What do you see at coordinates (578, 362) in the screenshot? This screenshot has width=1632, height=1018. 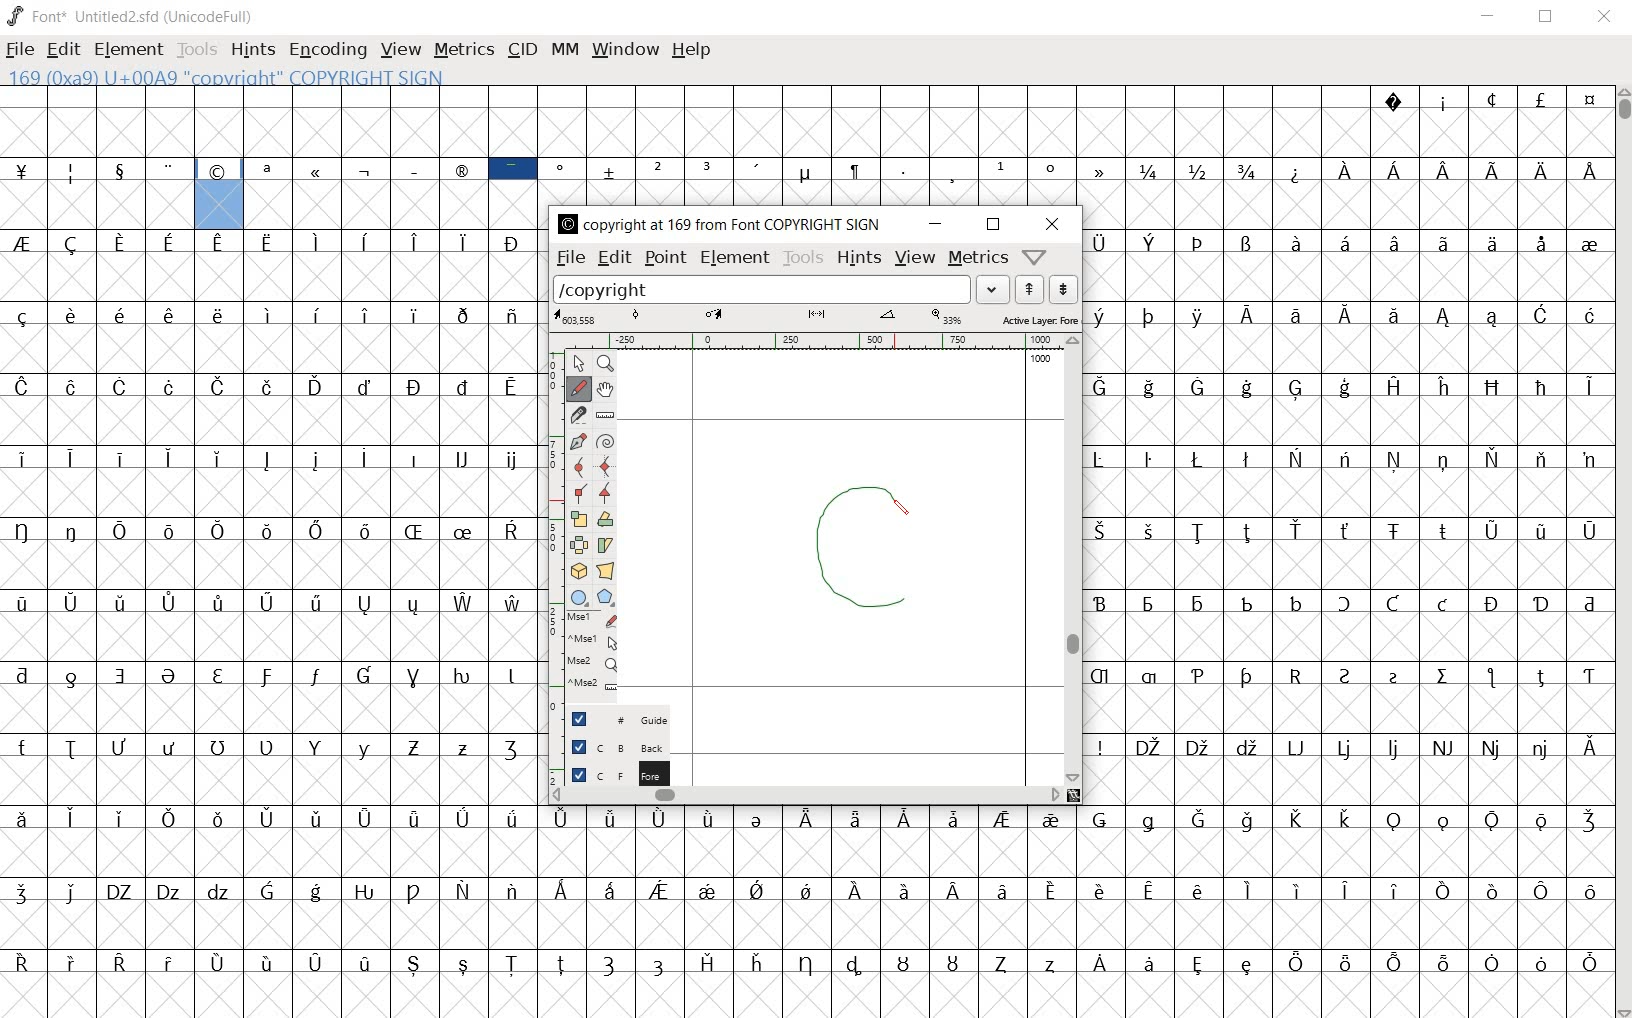 I see `POINTER` at bounding box center [578, 362].